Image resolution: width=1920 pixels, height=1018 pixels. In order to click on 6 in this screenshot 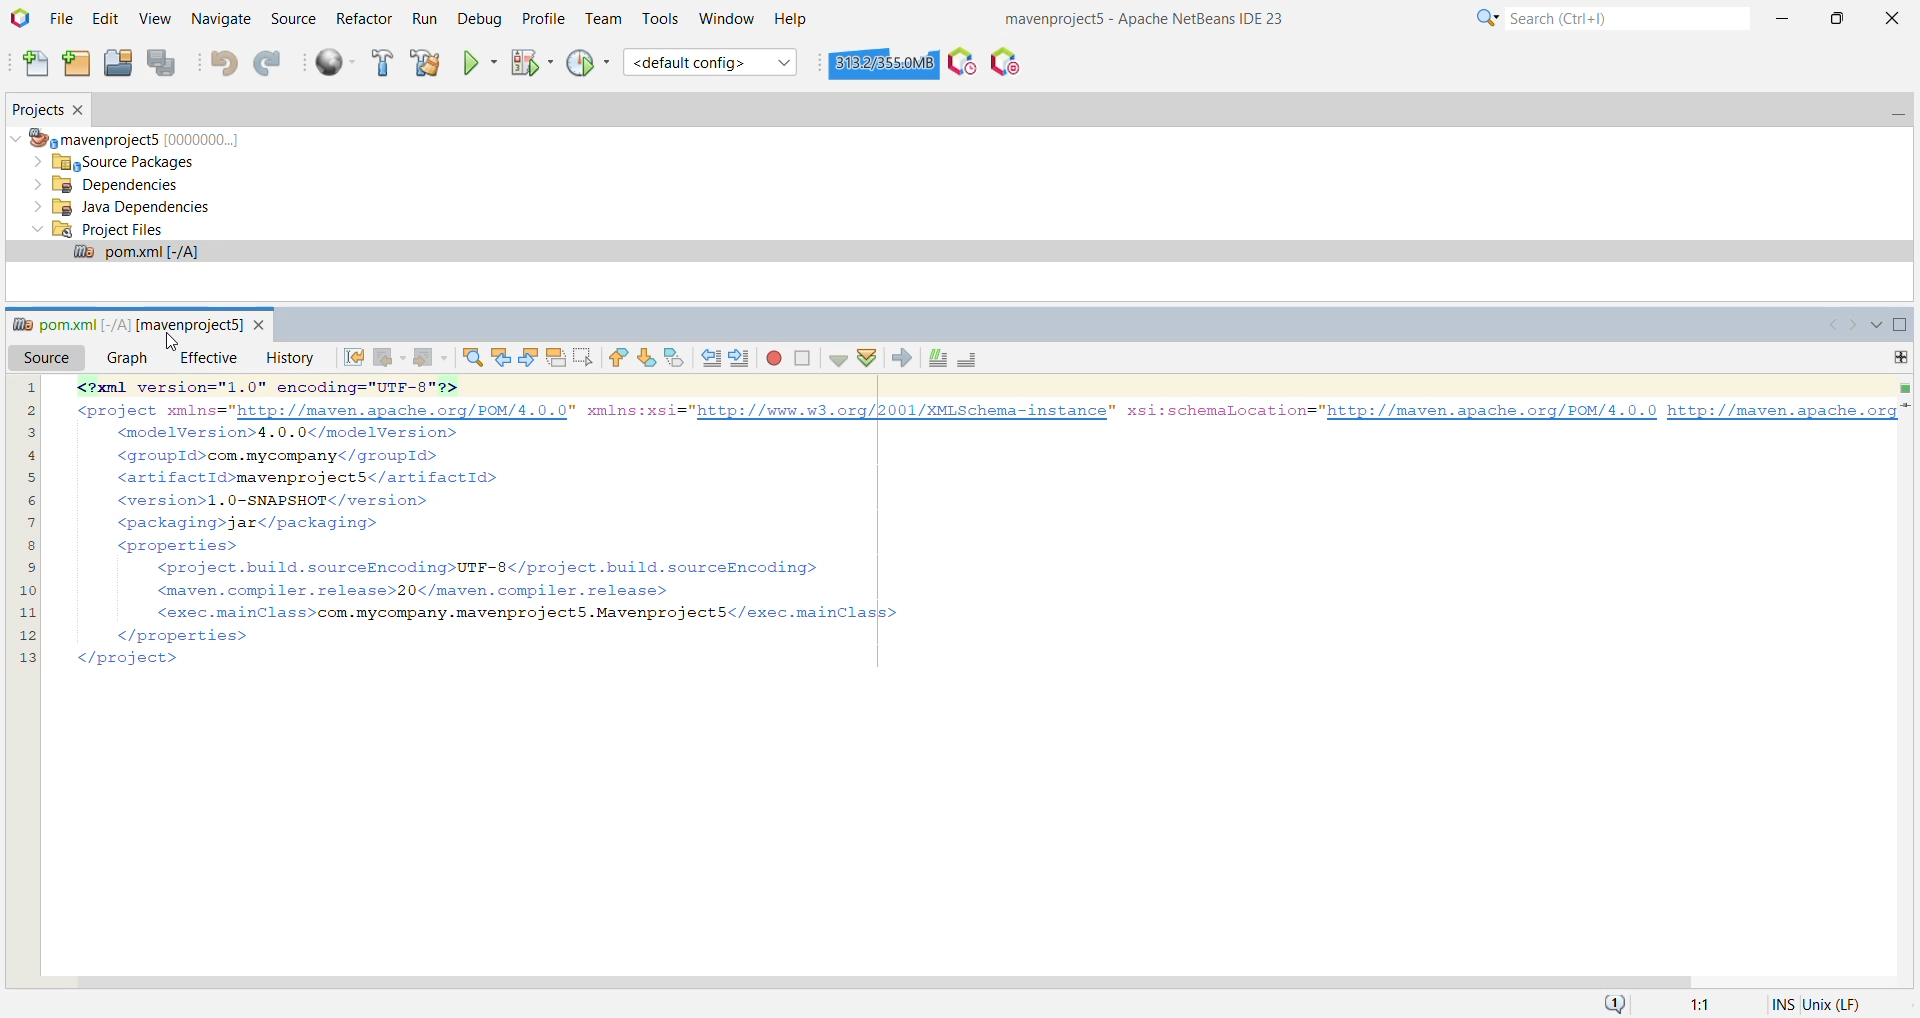, I will do `click(26, 497)`.